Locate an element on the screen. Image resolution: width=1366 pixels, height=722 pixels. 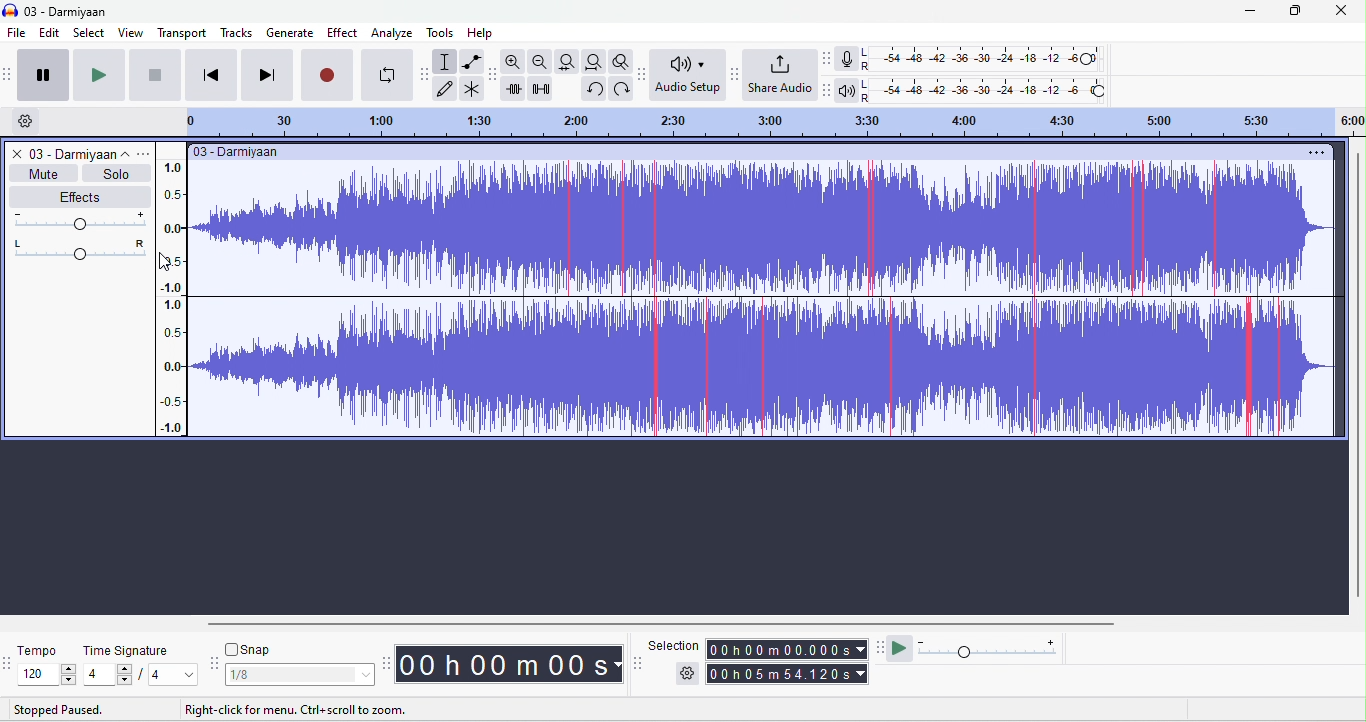
title is located at coordinates (56, 11).